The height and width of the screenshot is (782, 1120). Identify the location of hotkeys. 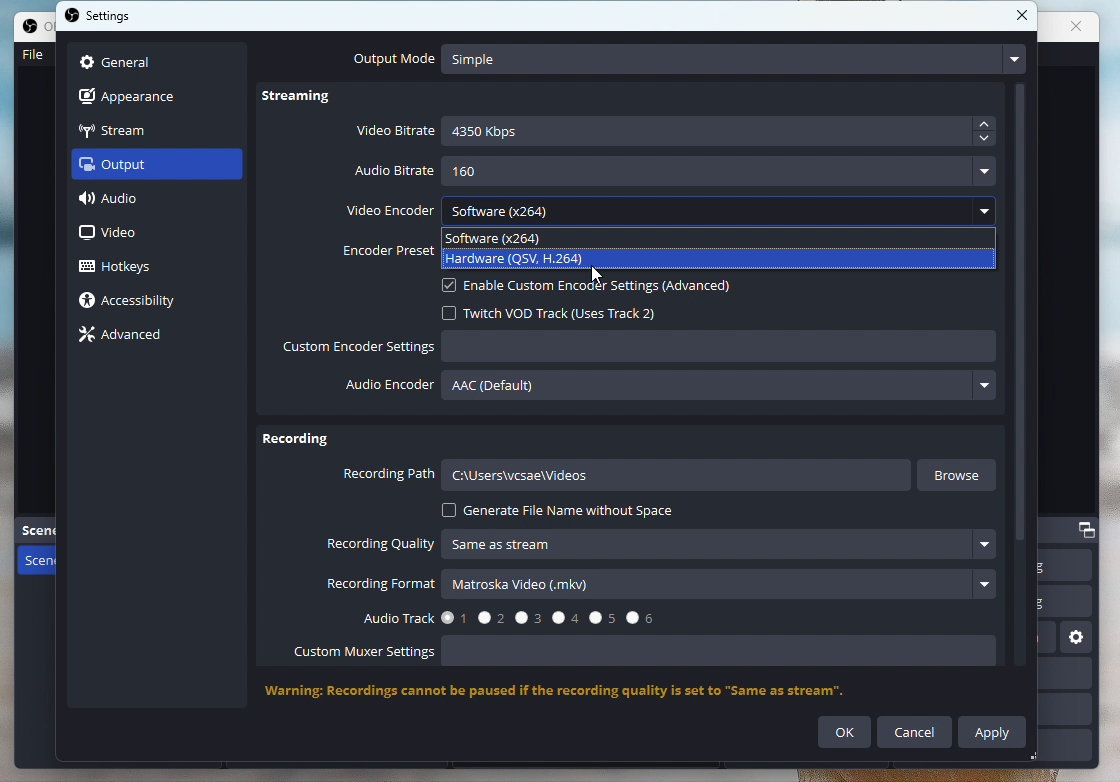
(131, 264).